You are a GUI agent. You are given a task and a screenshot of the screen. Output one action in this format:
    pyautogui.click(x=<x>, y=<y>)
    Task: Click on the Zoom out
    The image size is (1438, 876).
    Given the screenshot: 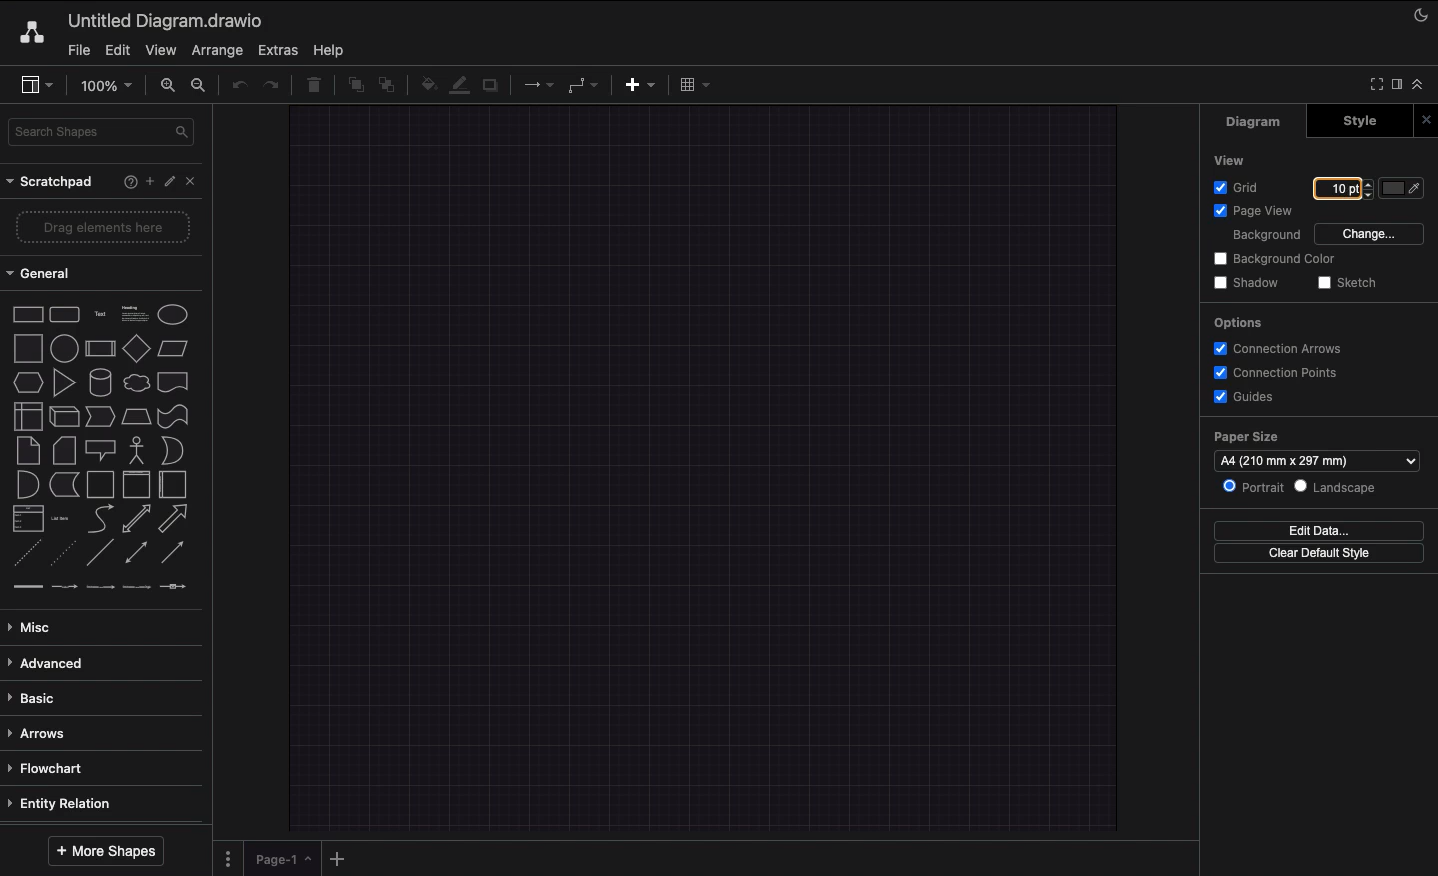 What is the action you would take?
    pyautogui.click(x=201, y=87)
    